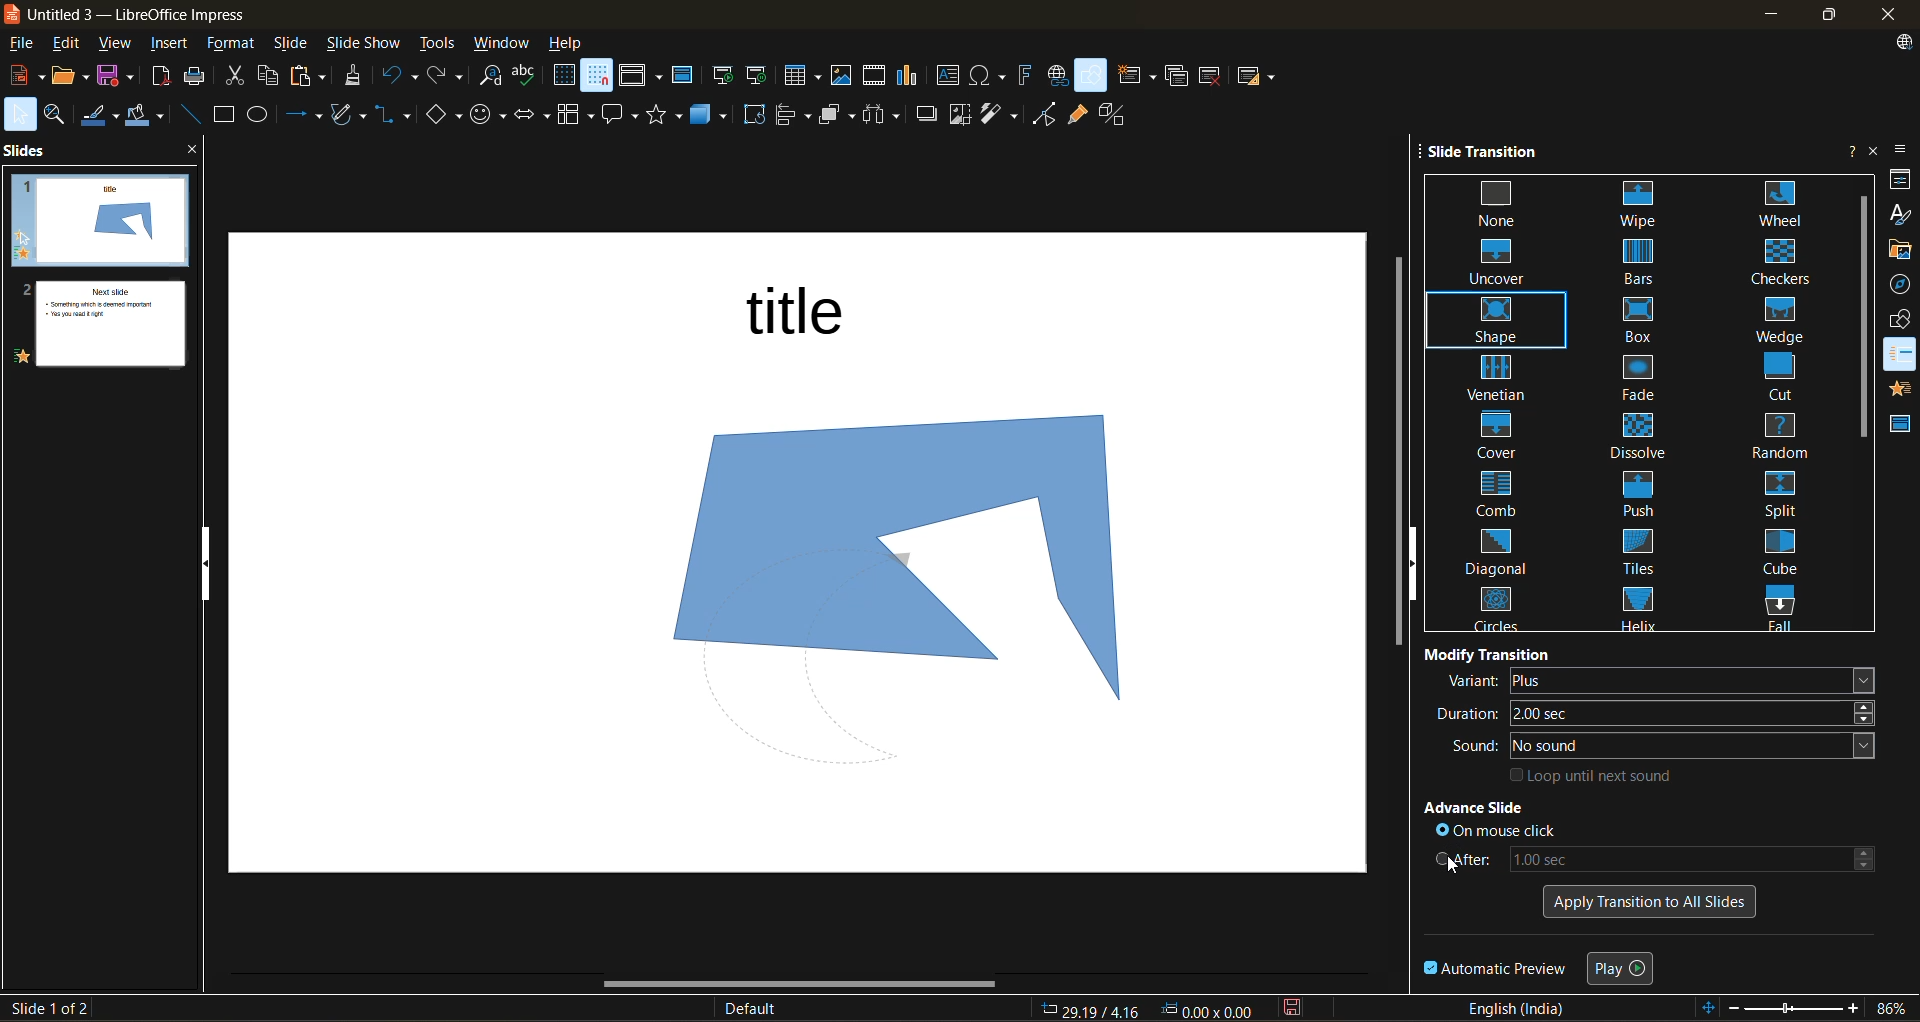 The width and height of the screenshot is (1920, 1022). Describe the element at coordinates (927, 116) in the screenshot. I see `shadow` at that location.